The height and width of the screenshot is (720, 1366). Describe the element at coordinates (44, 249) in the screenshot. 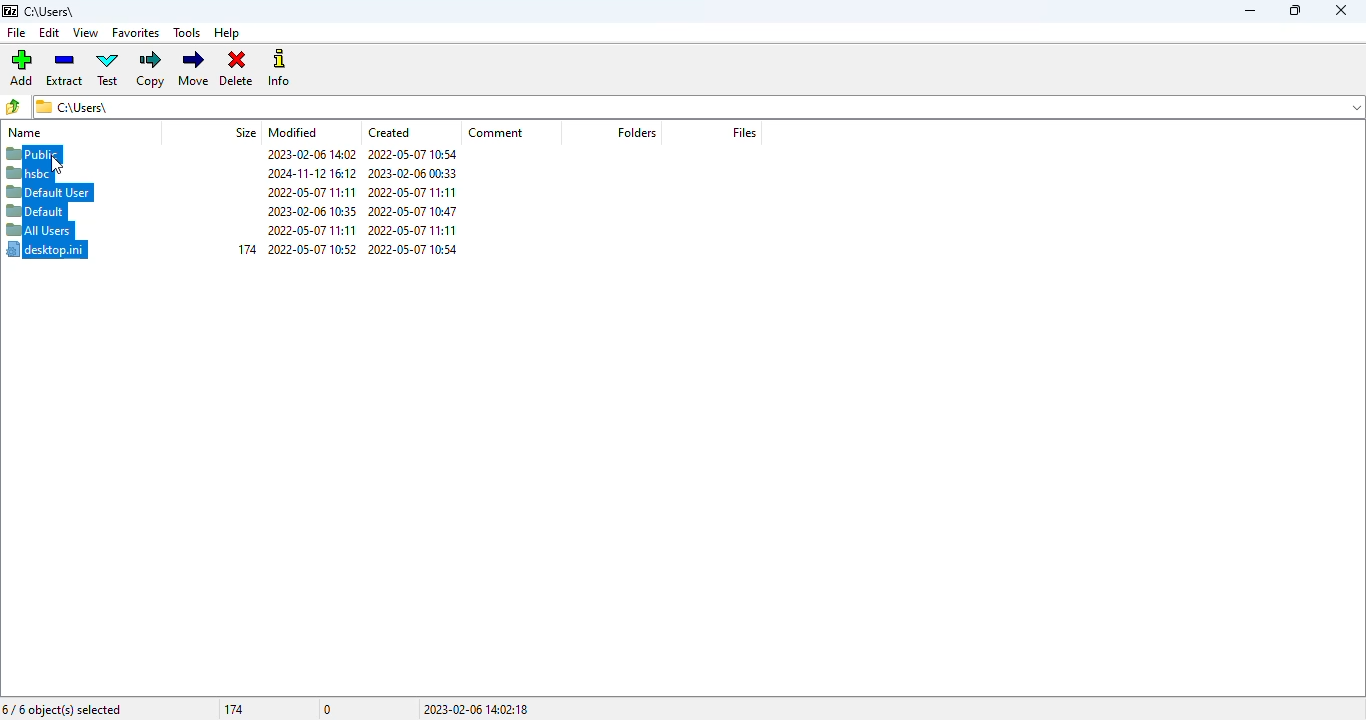

I see `desktop.ini selected` at that location.